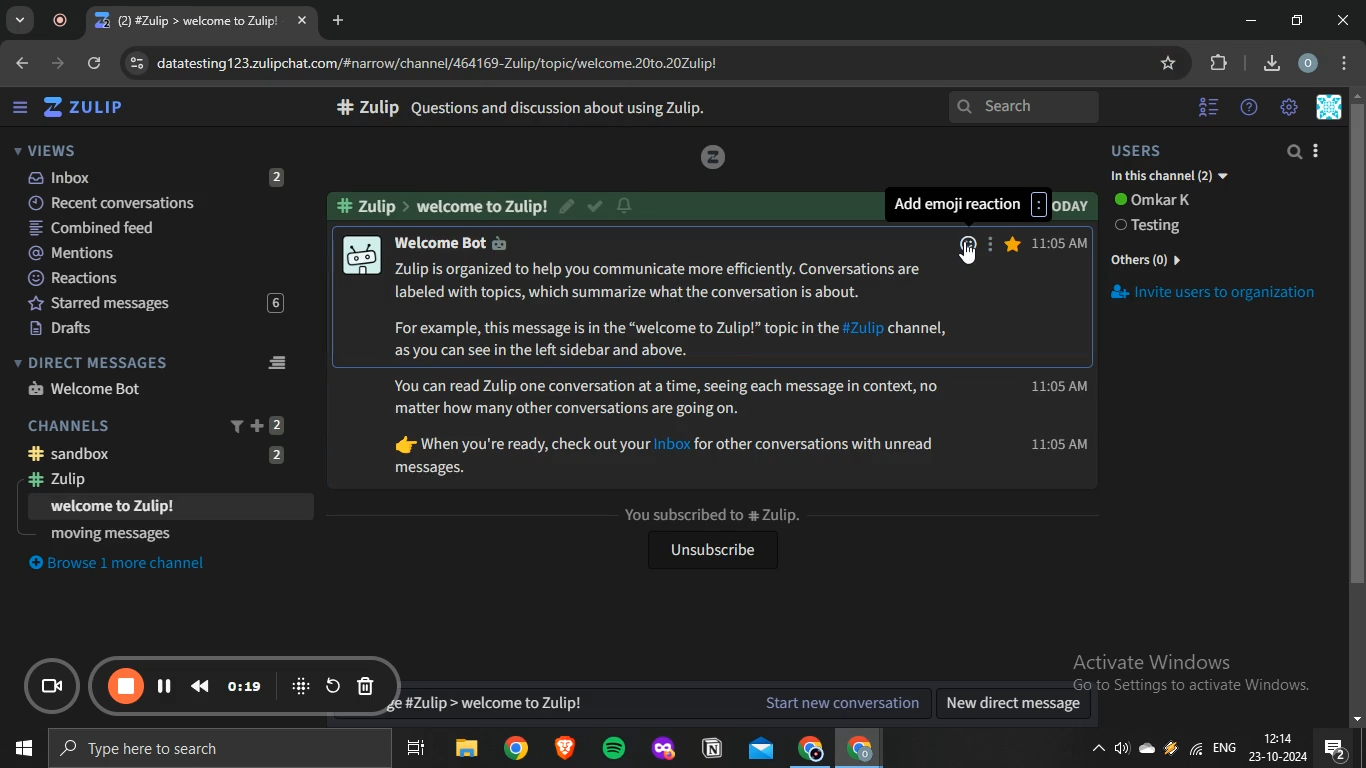  Describe the element at coordinates (625, 205) in the screenshot. I see `notification` at that location.